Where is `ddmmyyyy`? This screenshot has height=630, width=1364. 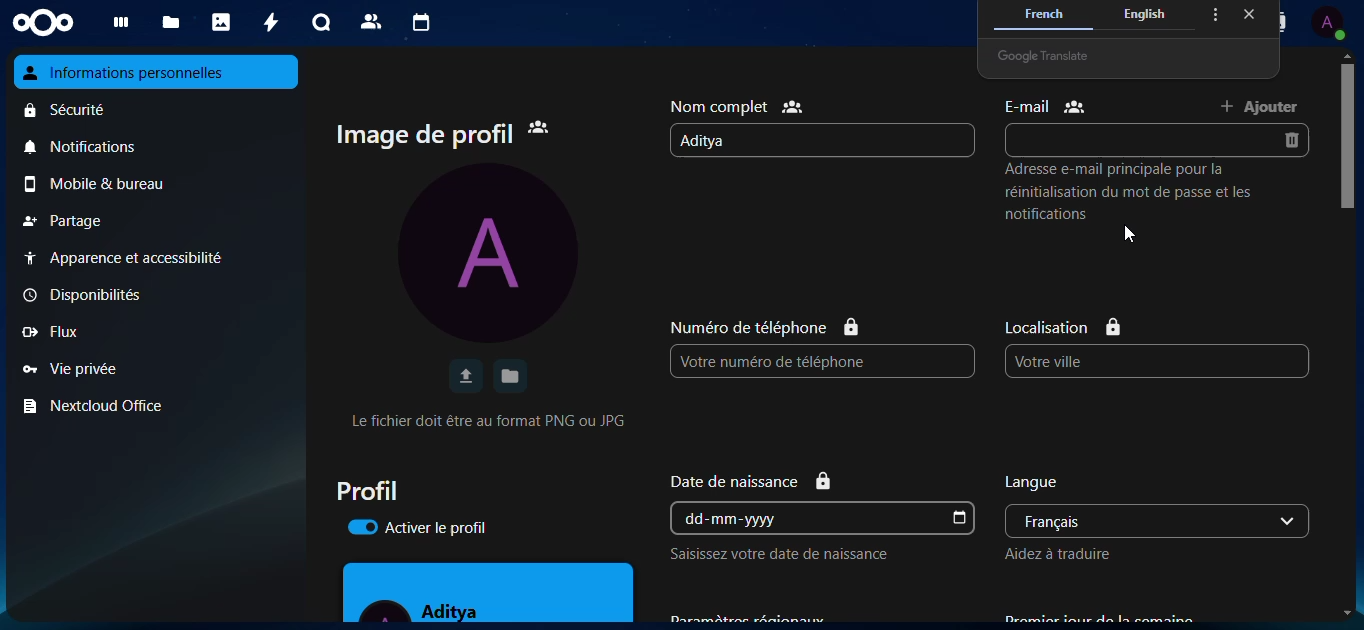
ddmmyyyy is located at coordinates (740, 518).